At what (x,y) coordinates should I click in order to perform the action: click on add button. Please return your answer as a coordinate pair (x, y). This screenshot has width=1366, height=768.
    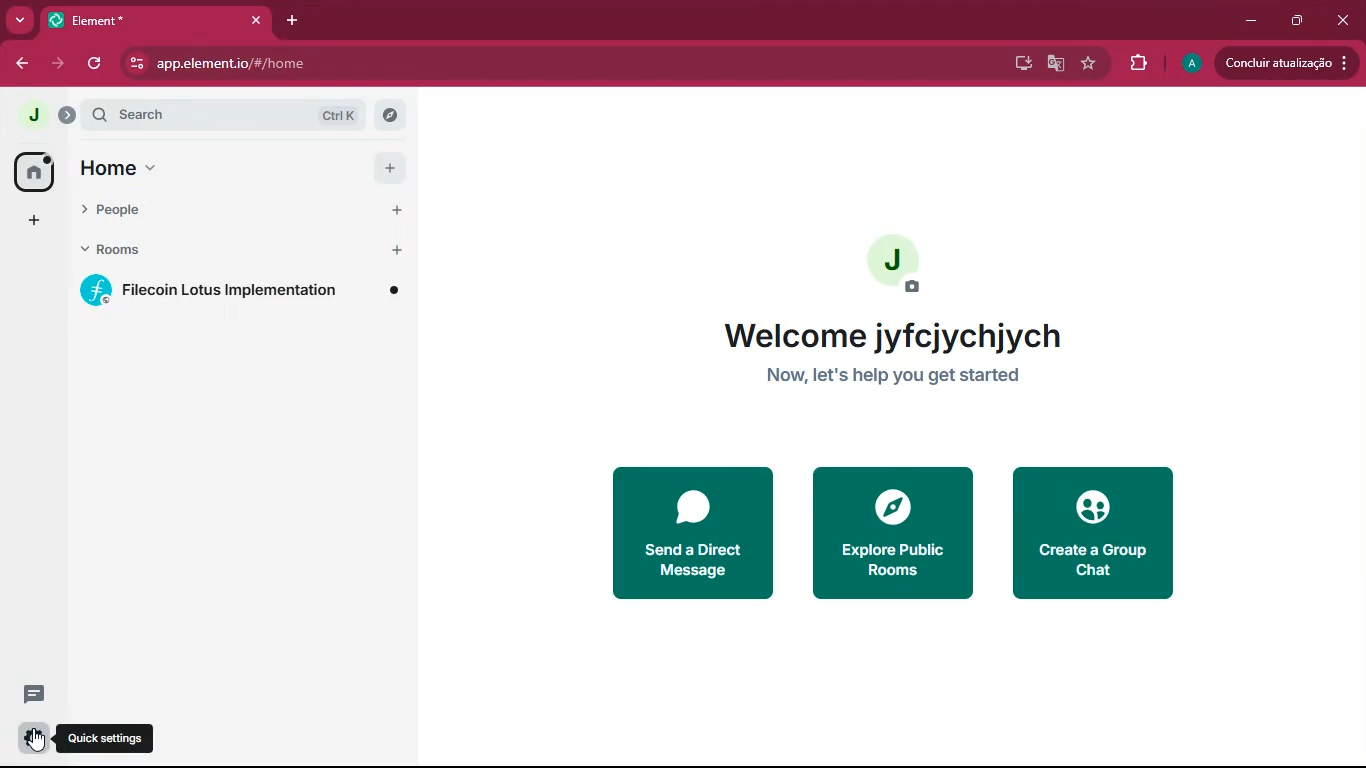
    Looking at the image, I should click on (394, 210).